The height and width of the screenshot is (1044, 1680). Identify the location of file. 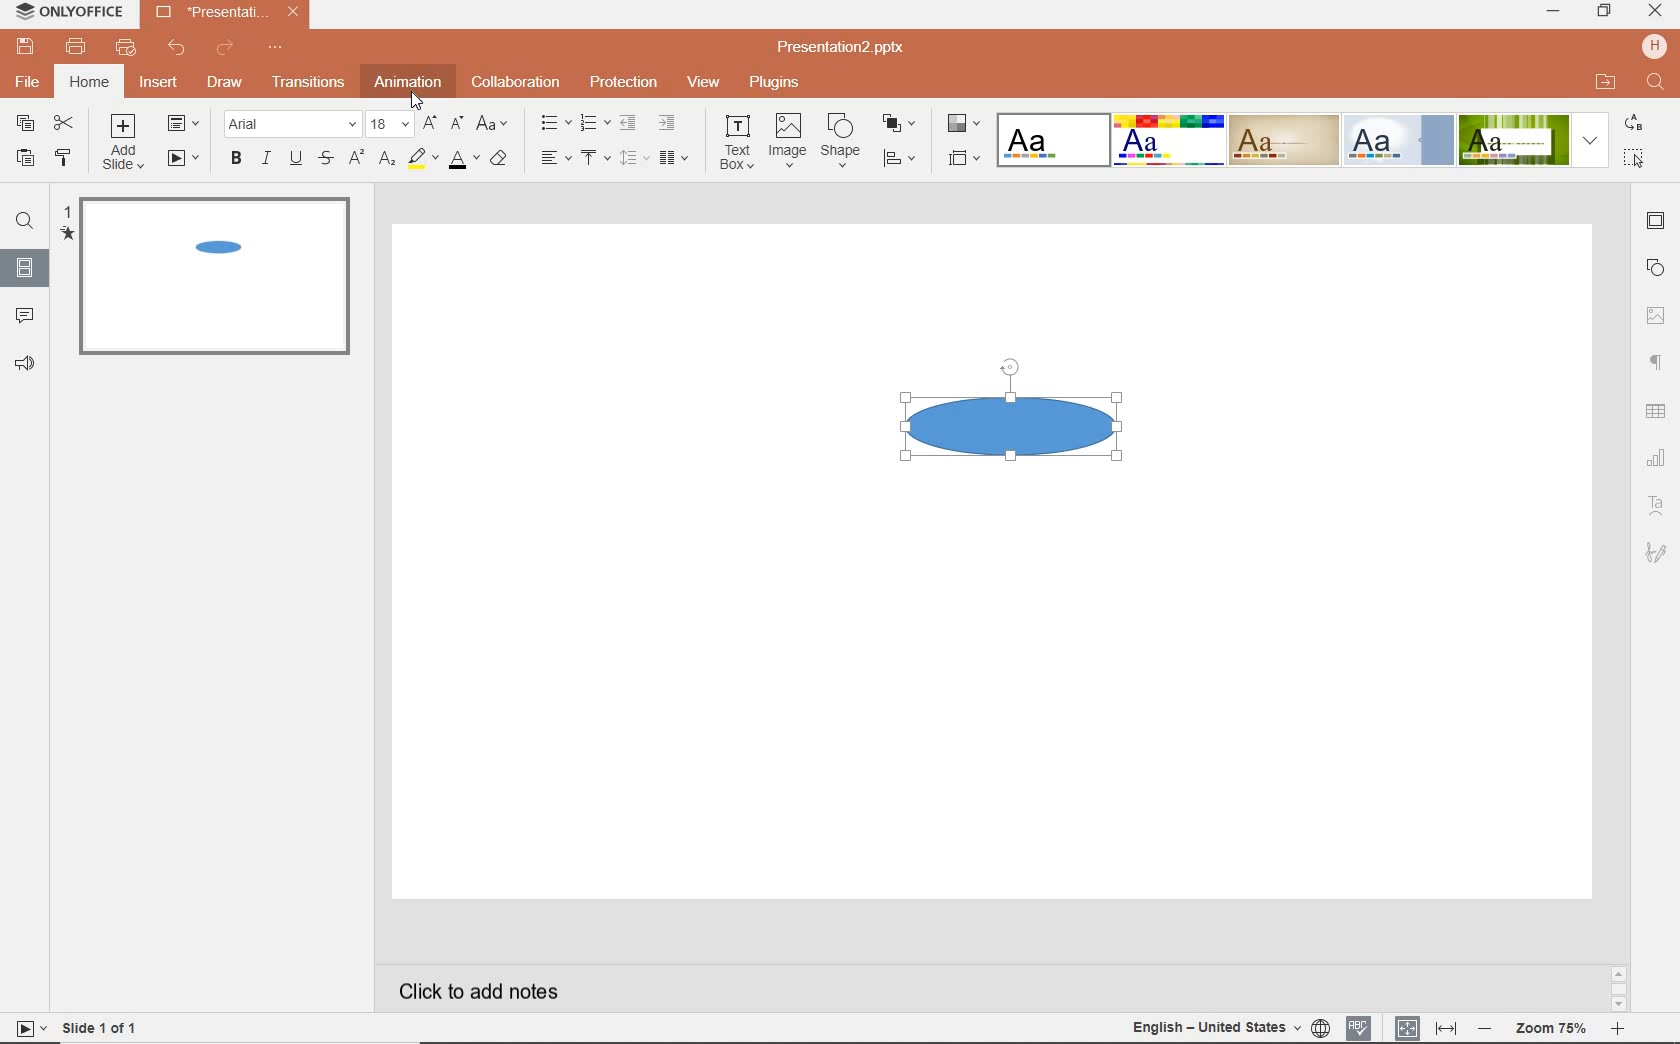
(28, 84).